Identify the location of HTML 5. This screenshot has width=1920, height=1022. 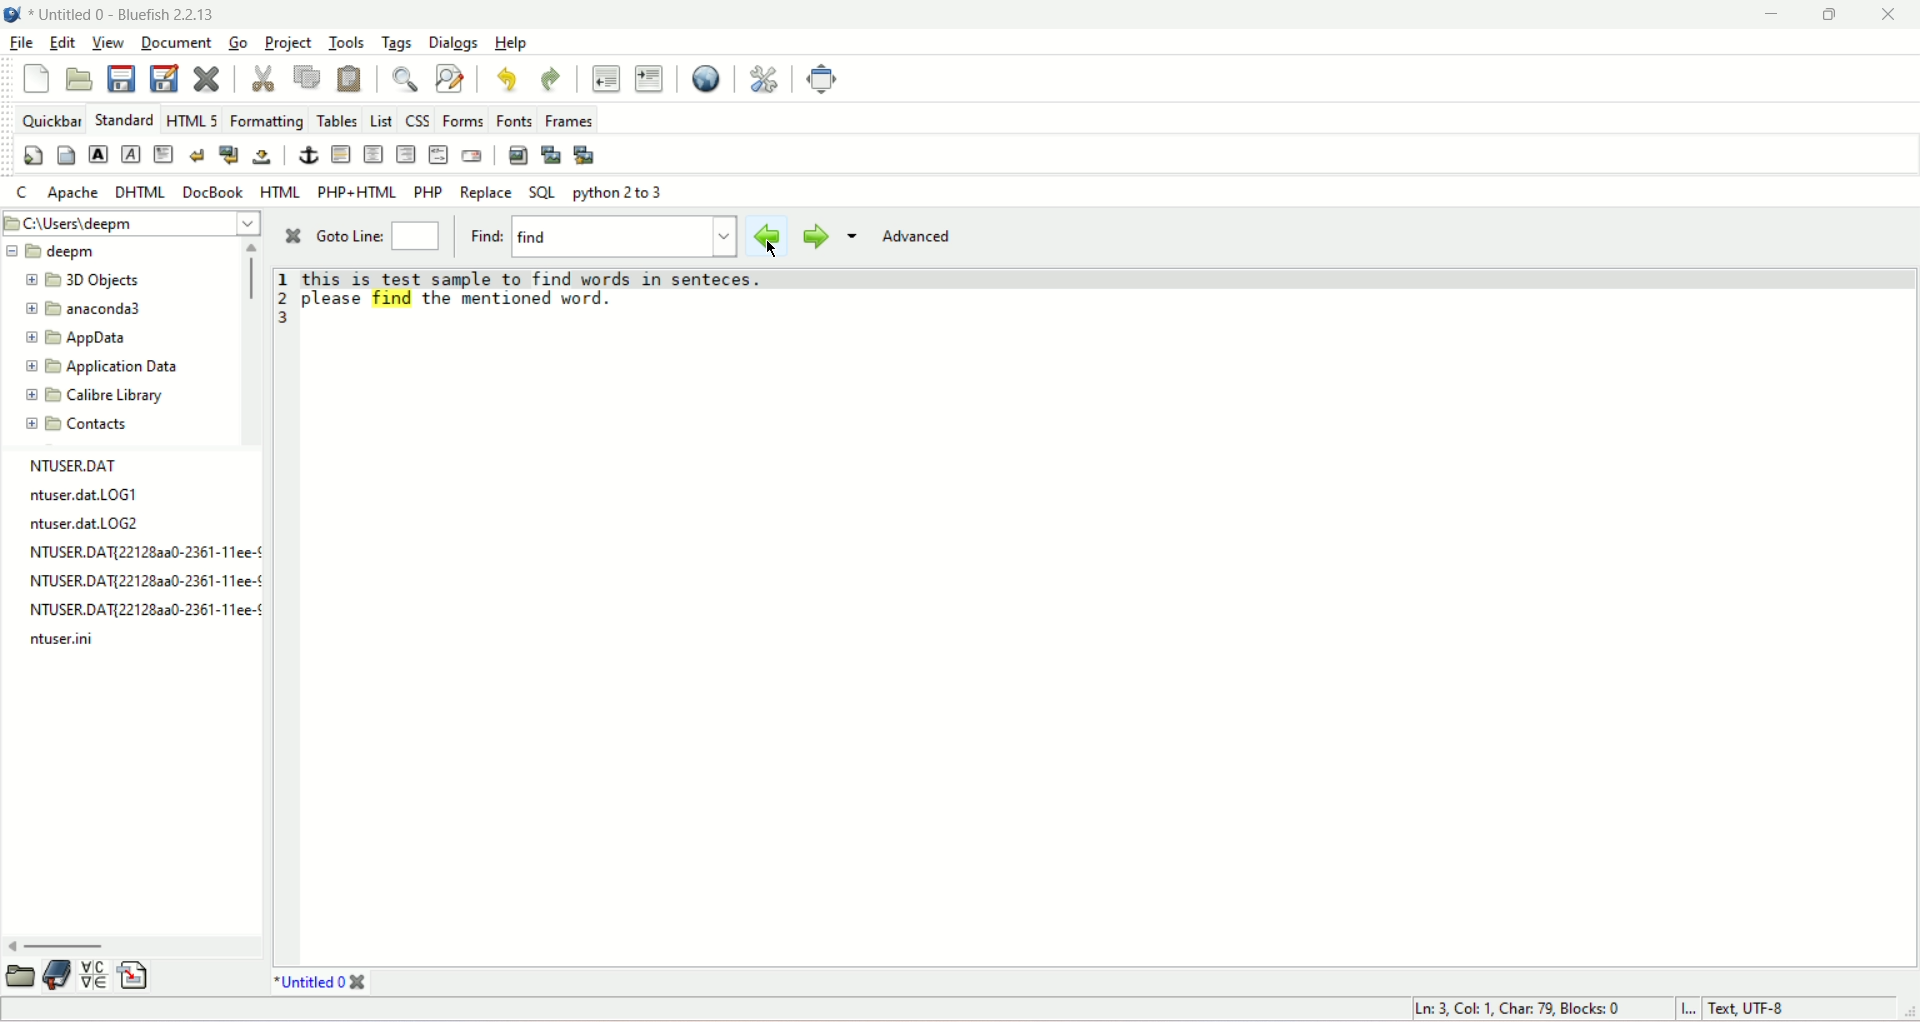
(192, 120).